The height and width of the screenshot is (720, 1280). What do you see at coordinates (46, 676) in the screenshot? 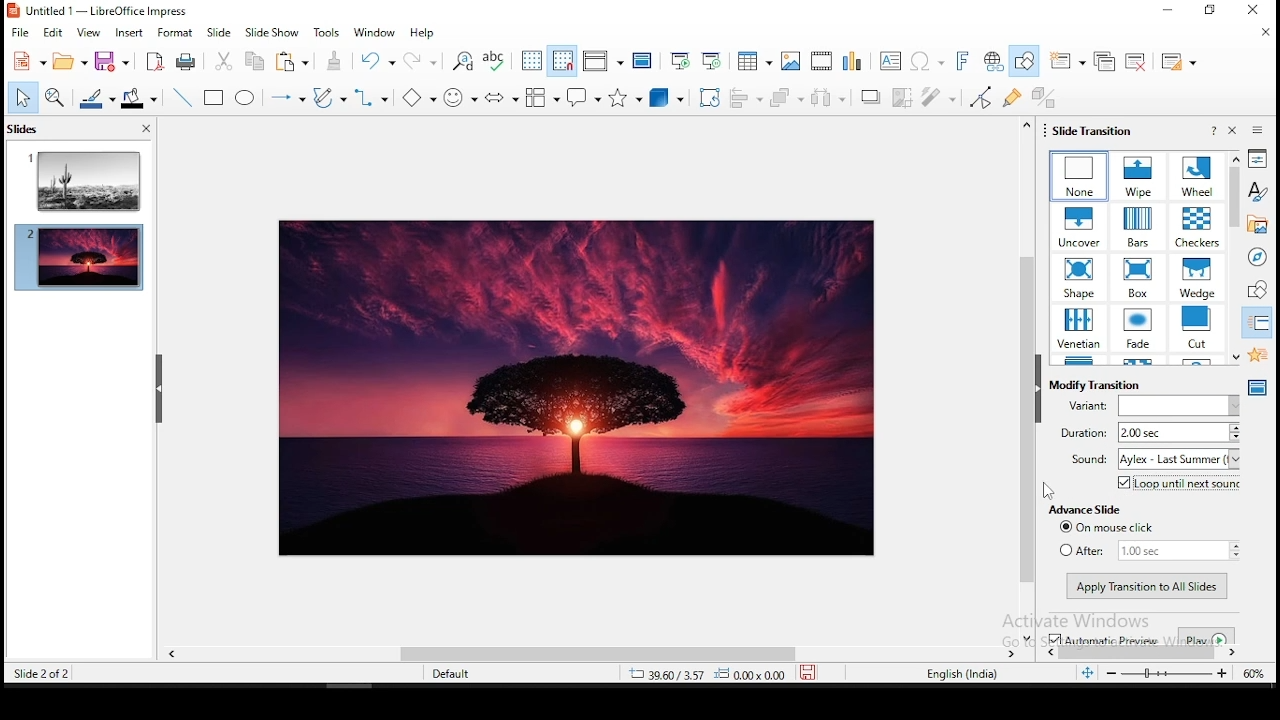
I see `slide 2 of 2` at bounding box center [46, 676].